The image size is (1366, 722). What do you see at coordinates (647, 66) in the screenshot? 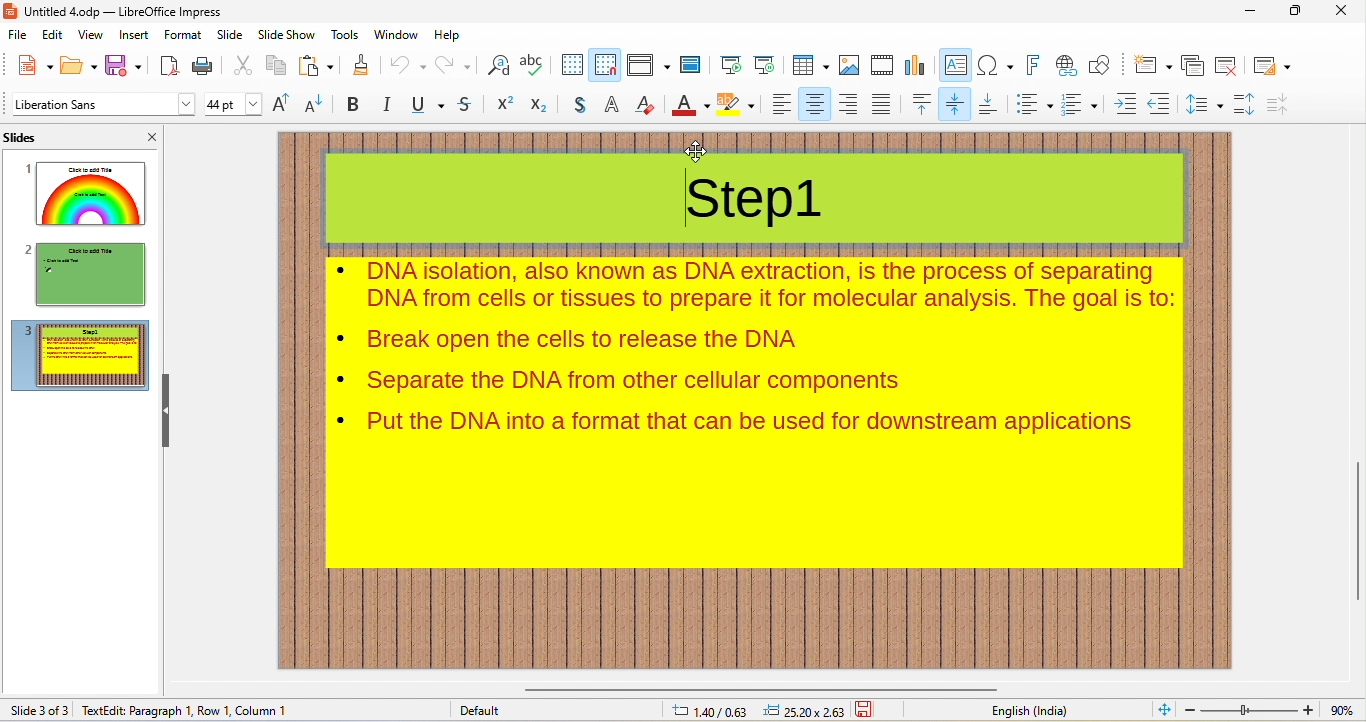
I see `display views` at bounding box center [647, 66].